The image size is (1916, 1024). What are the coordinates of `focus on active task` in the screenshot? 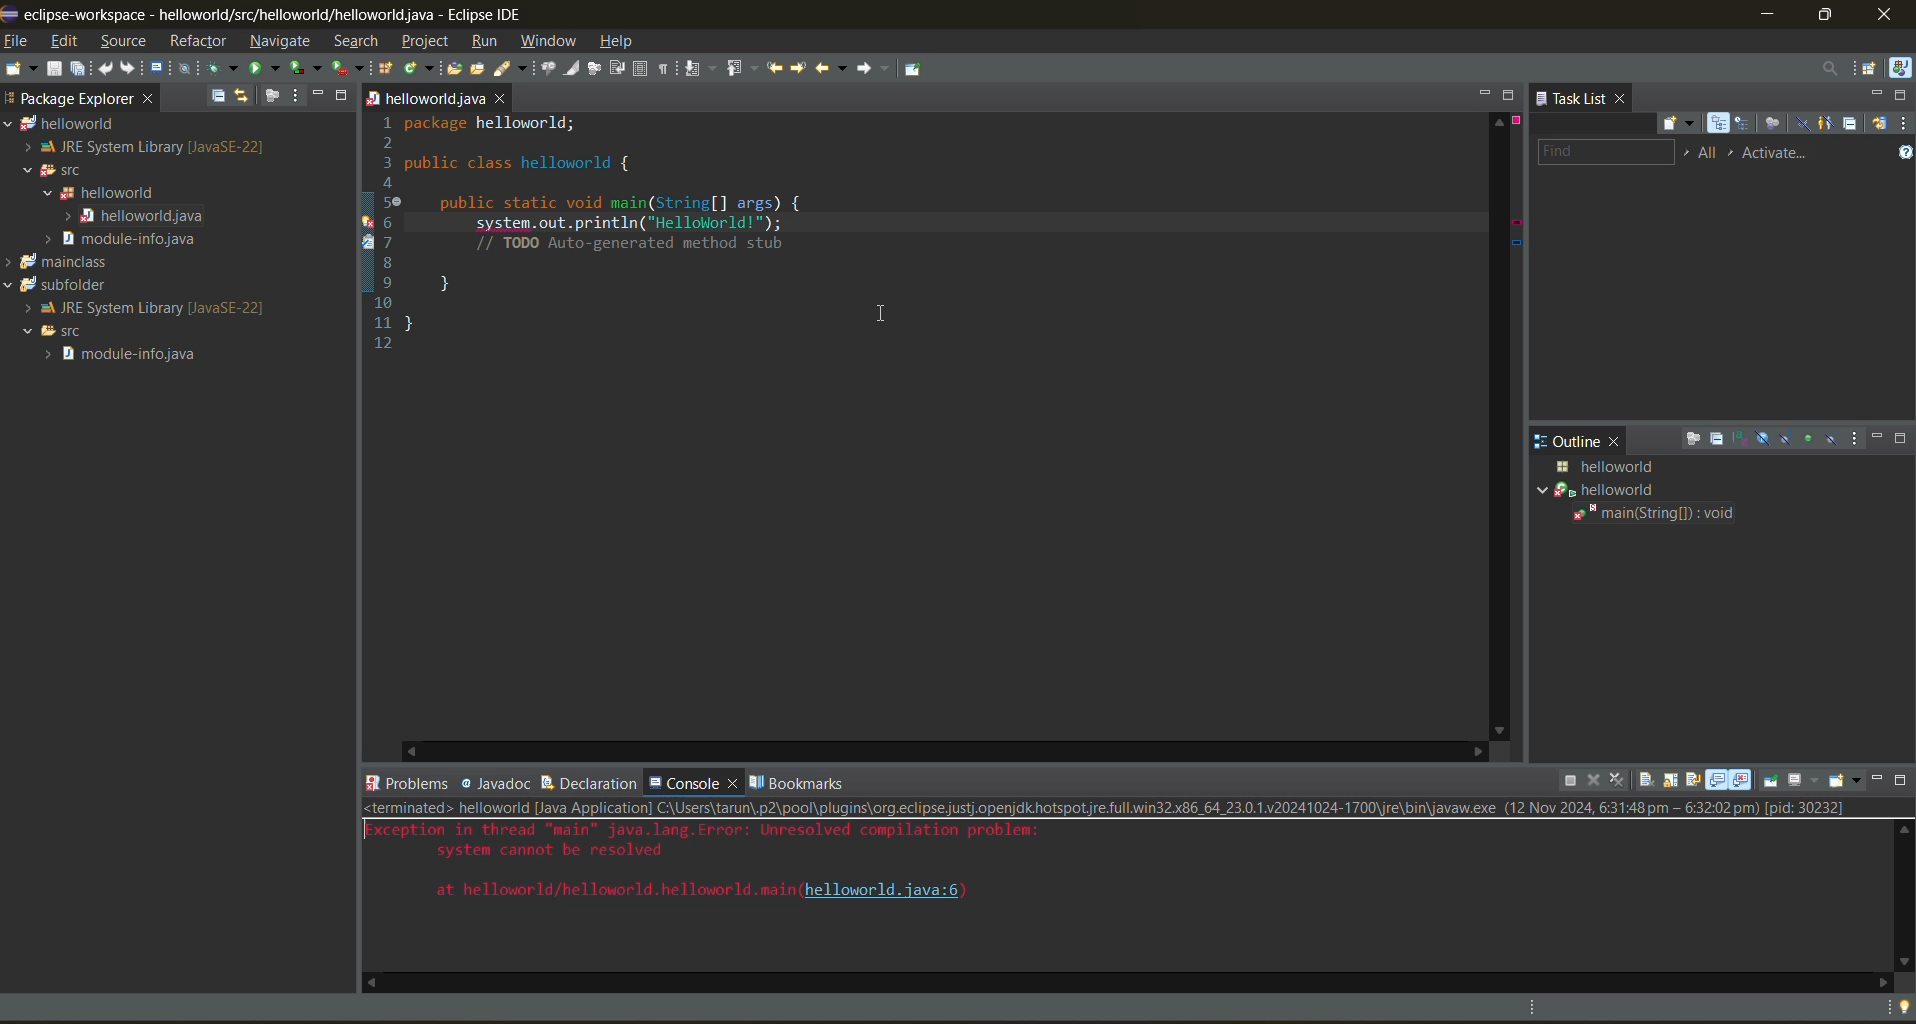 It's located at (1697, 439).